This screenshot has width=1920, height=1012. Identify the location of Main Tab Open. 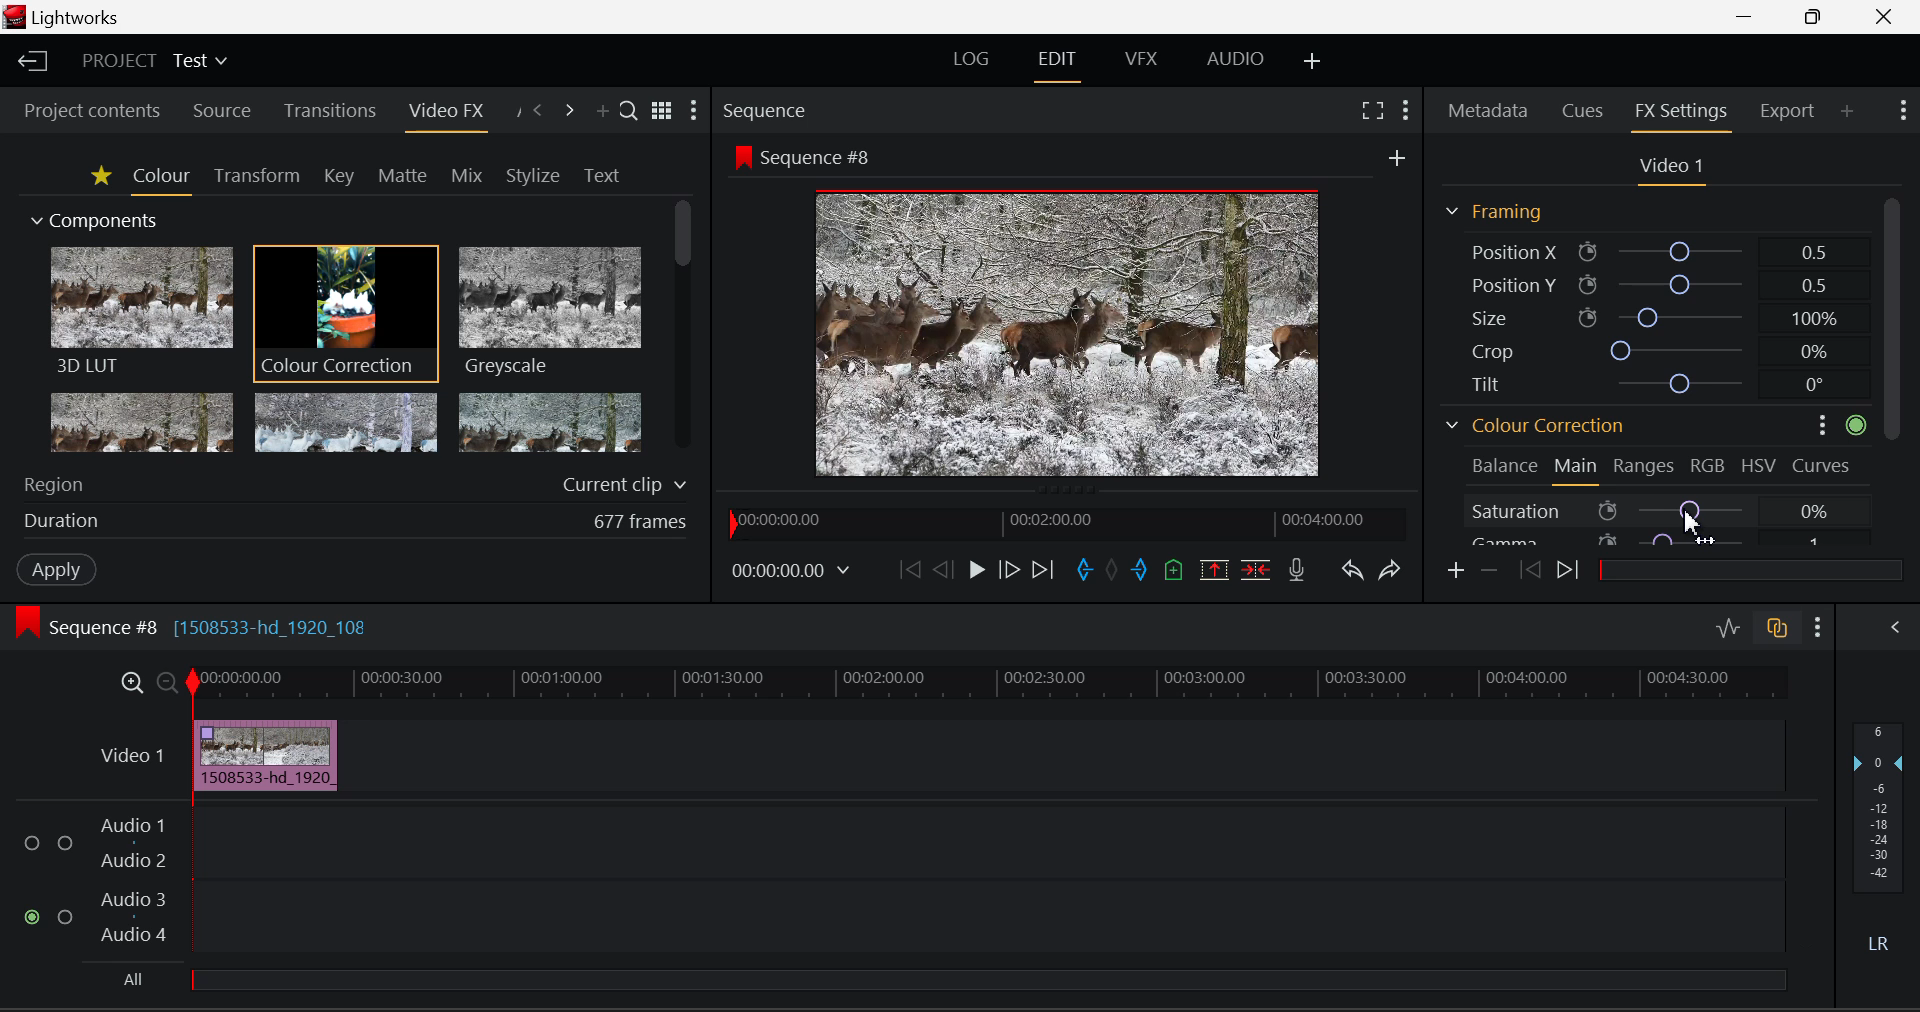
(1577, 470).